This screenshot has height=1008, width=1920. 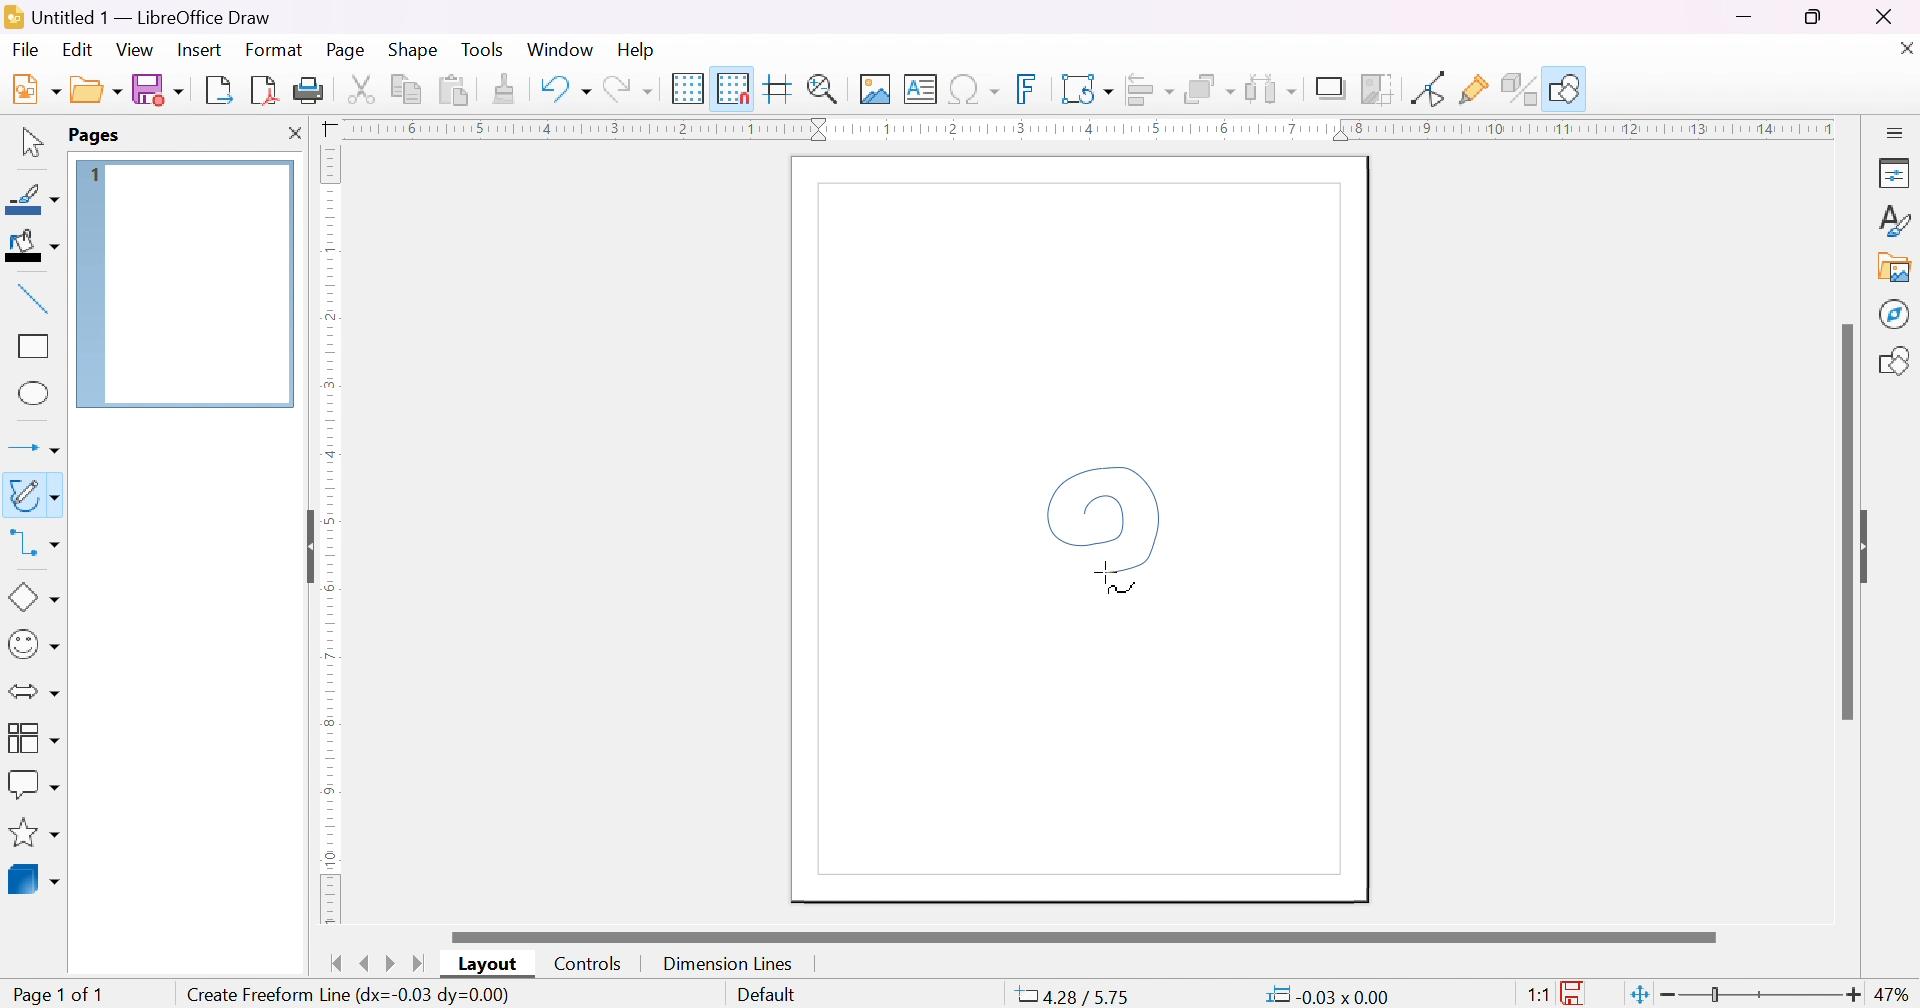 What do you see at coordinates (1326, 994) in the screenshot?
I see `0.00*0.00` at bounding box center [1326, 994].